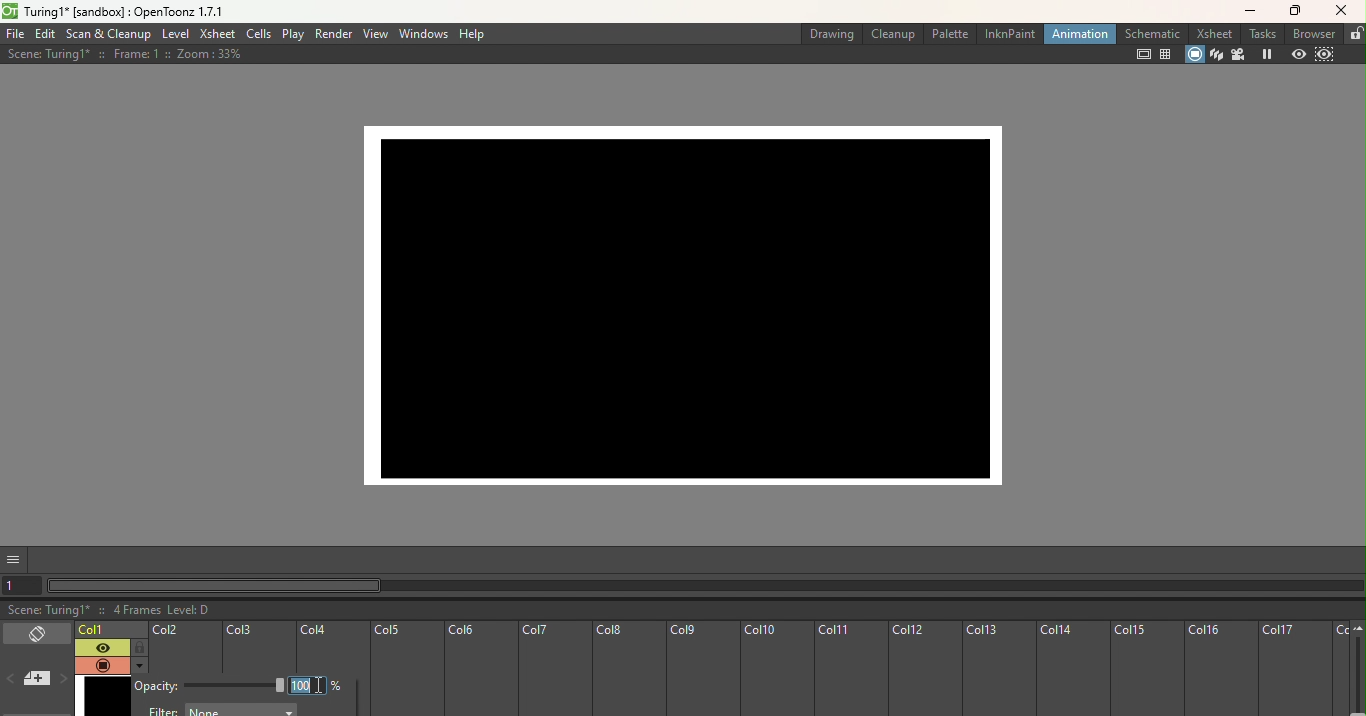 The height and width of the screenshot is (716, 1366). What do you see at coordinates (256, 34) in the screenshot?
I see `Cells` at bounding box center [256, 34].